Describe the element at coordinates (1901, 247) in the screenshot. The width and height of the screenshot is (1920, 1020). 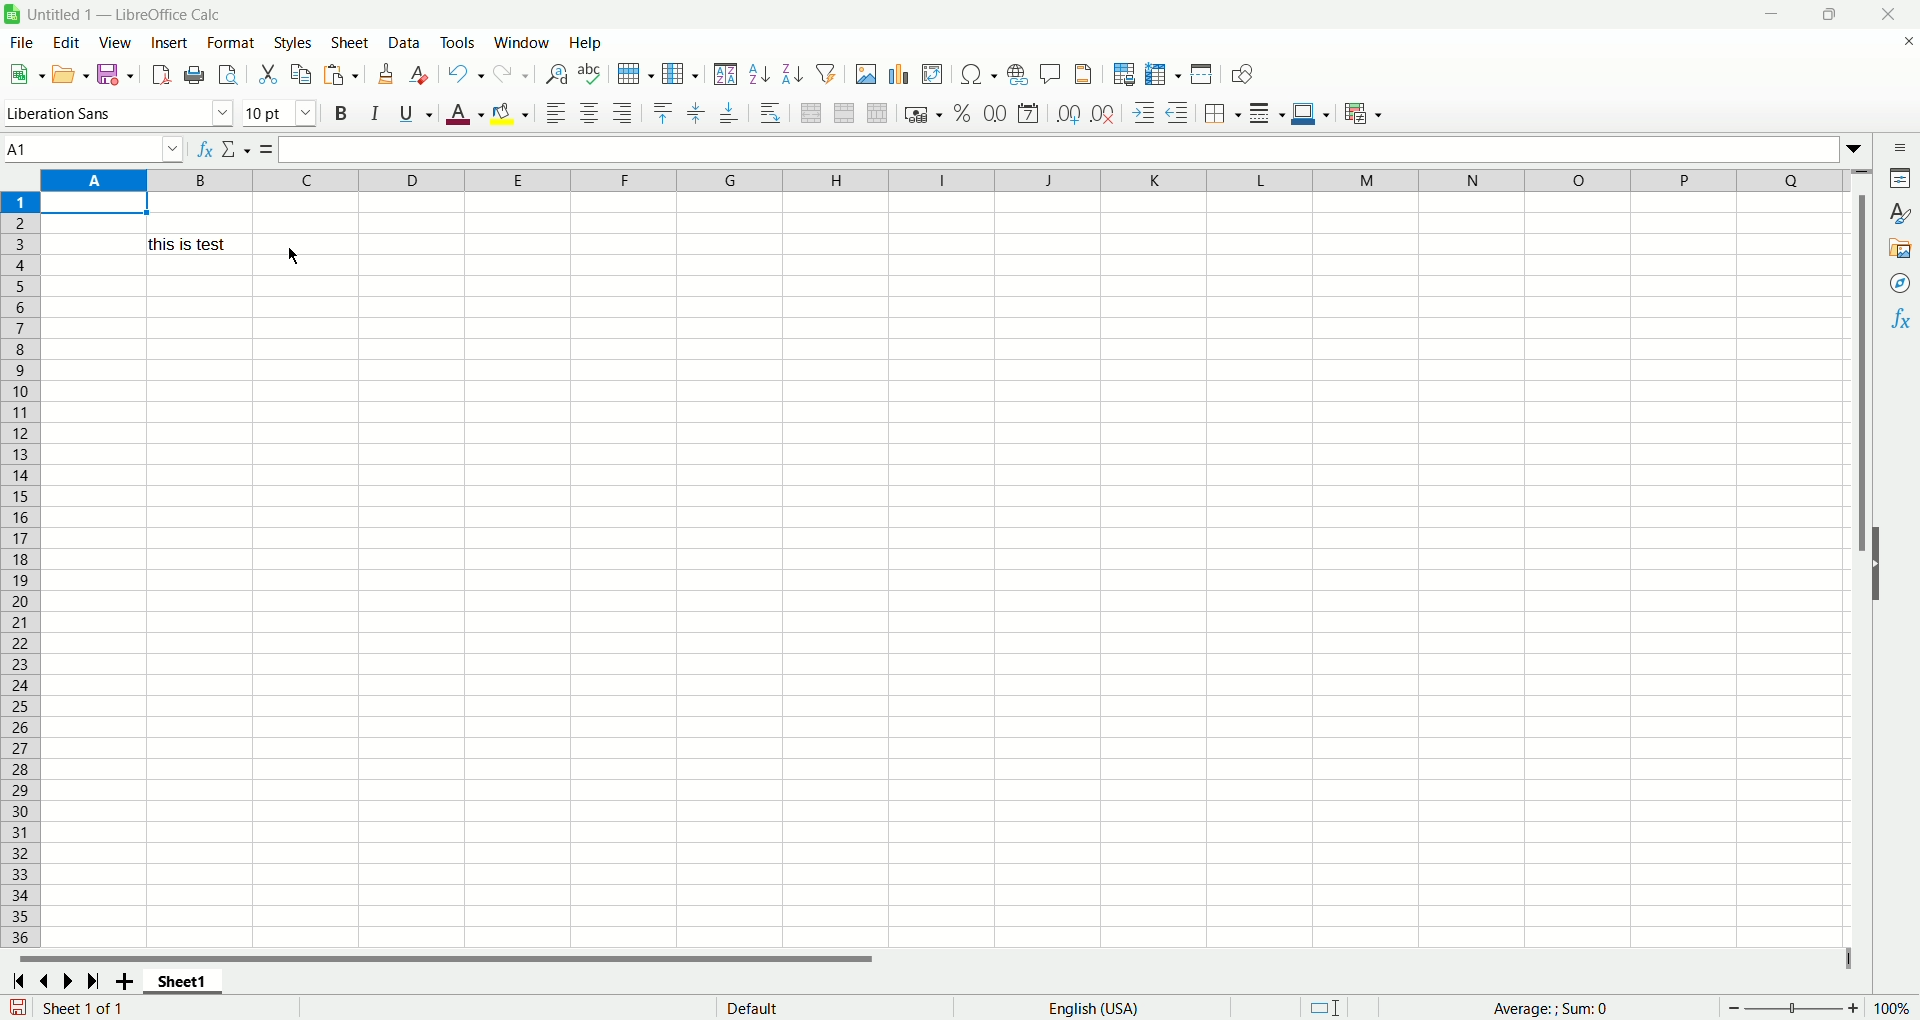
I see `gallery` at that location.